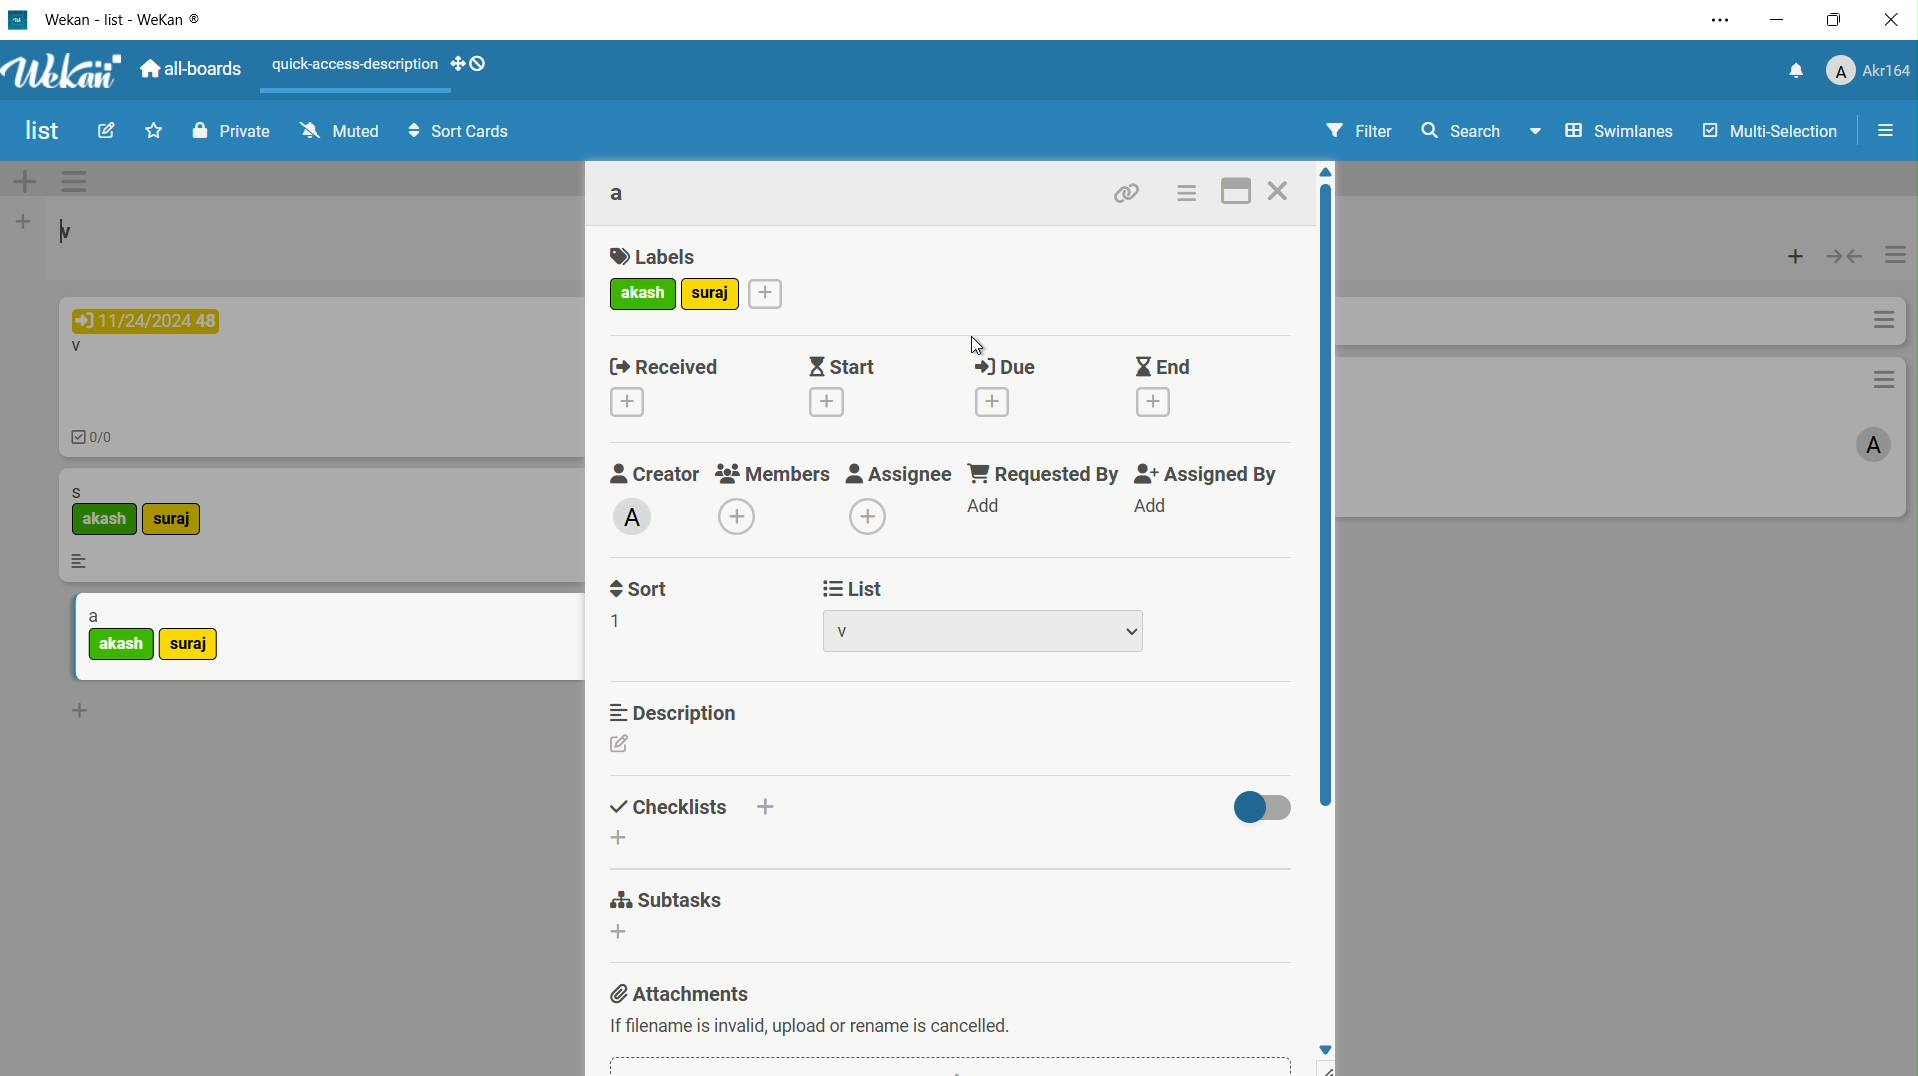 The height and width of the screenshot is (1076, 1918). I want to click on 0/0, so click(102, 437).